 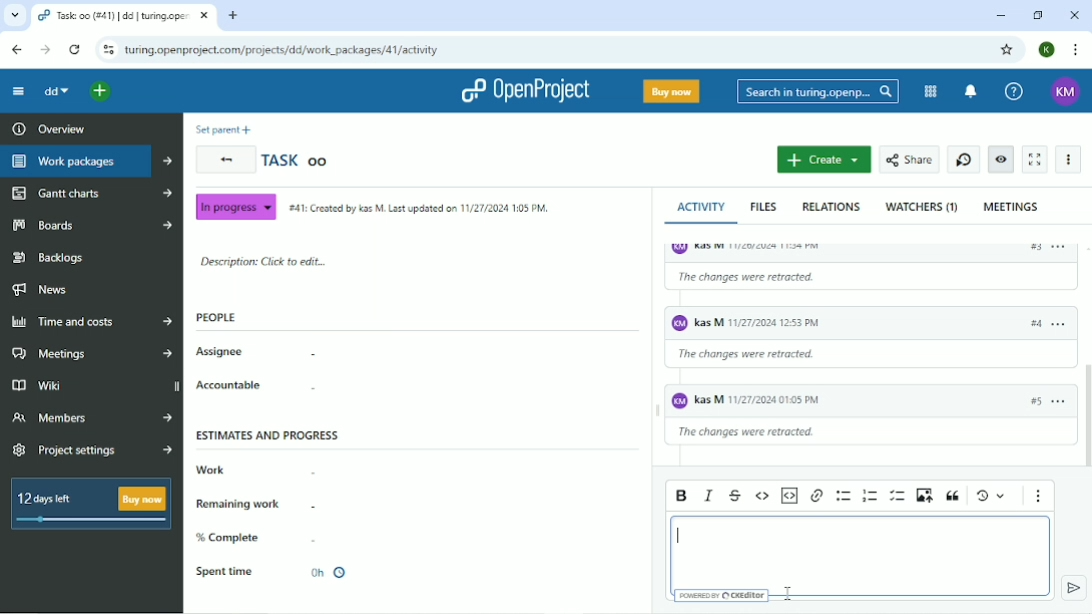 I want to click on View site information, so click(x=107, y=51).